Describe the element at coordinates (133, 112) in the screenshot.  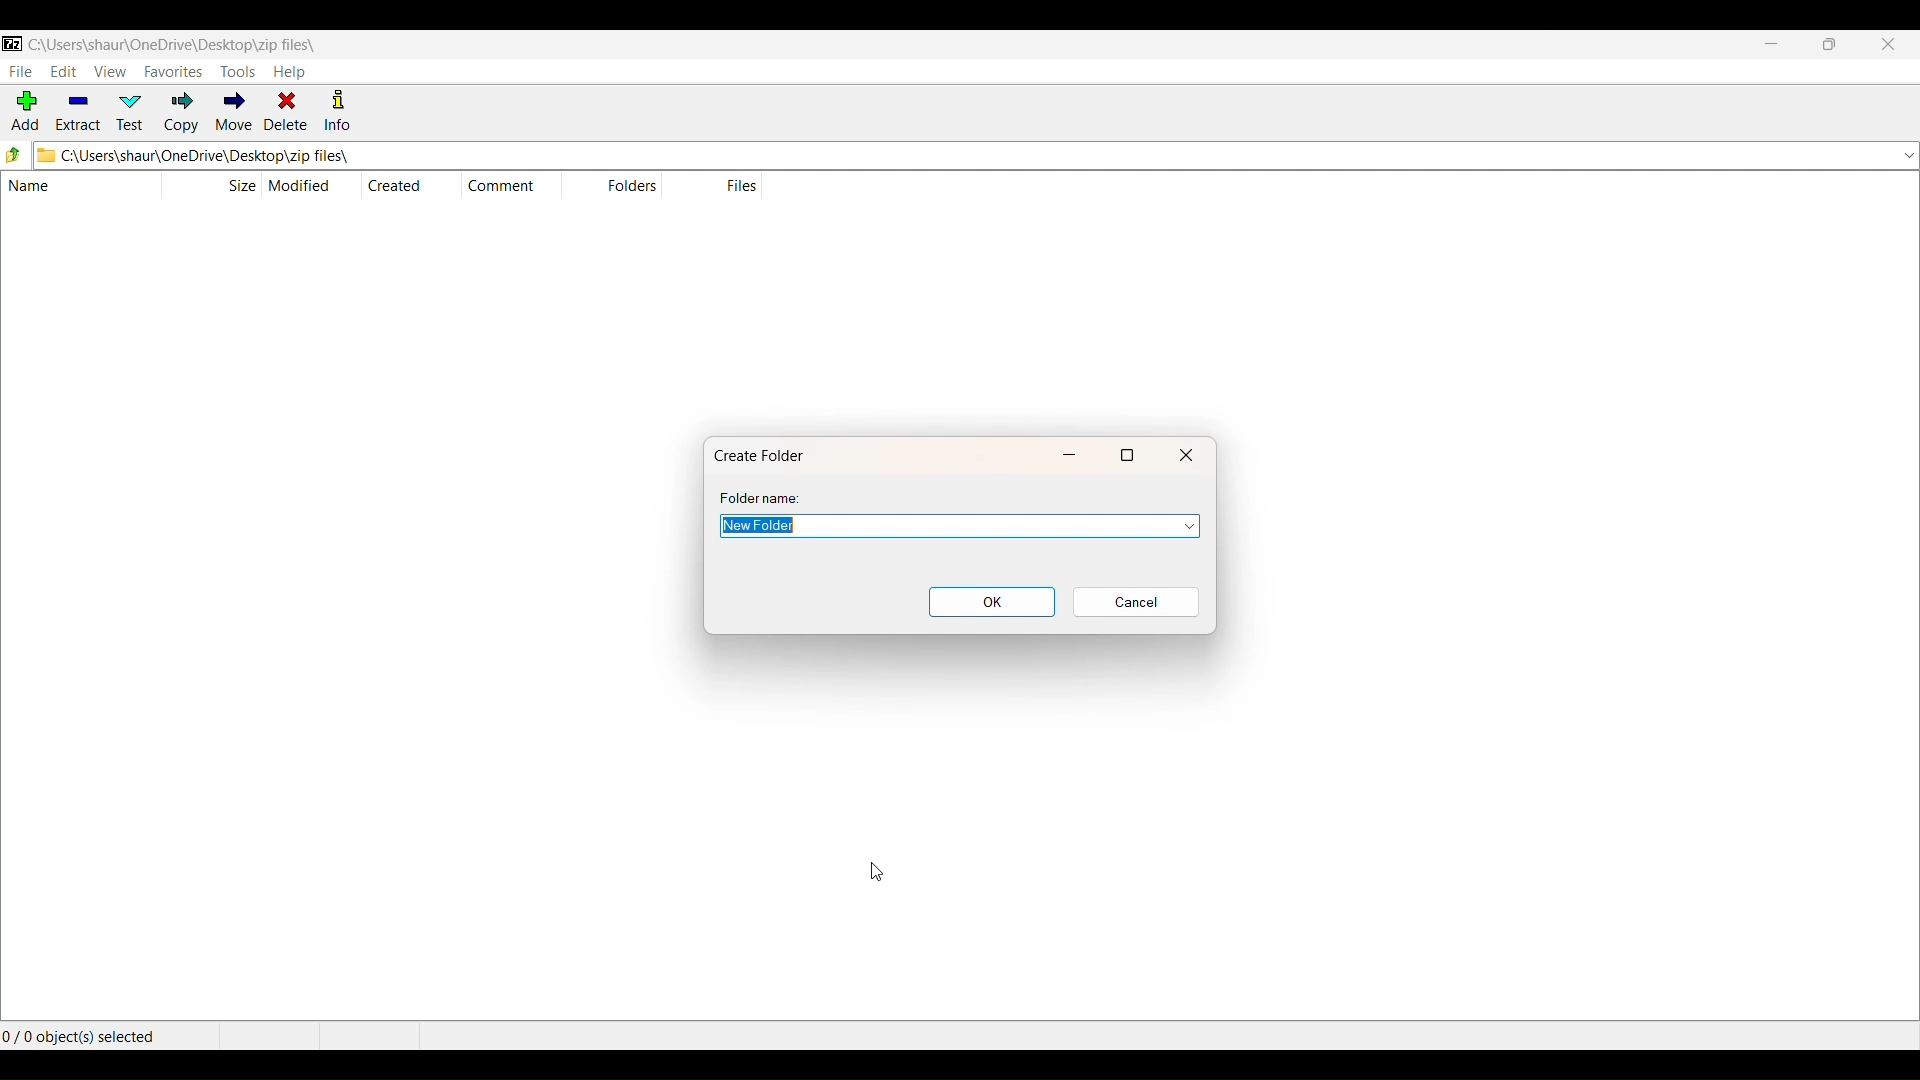
I see `TEST` at that location.